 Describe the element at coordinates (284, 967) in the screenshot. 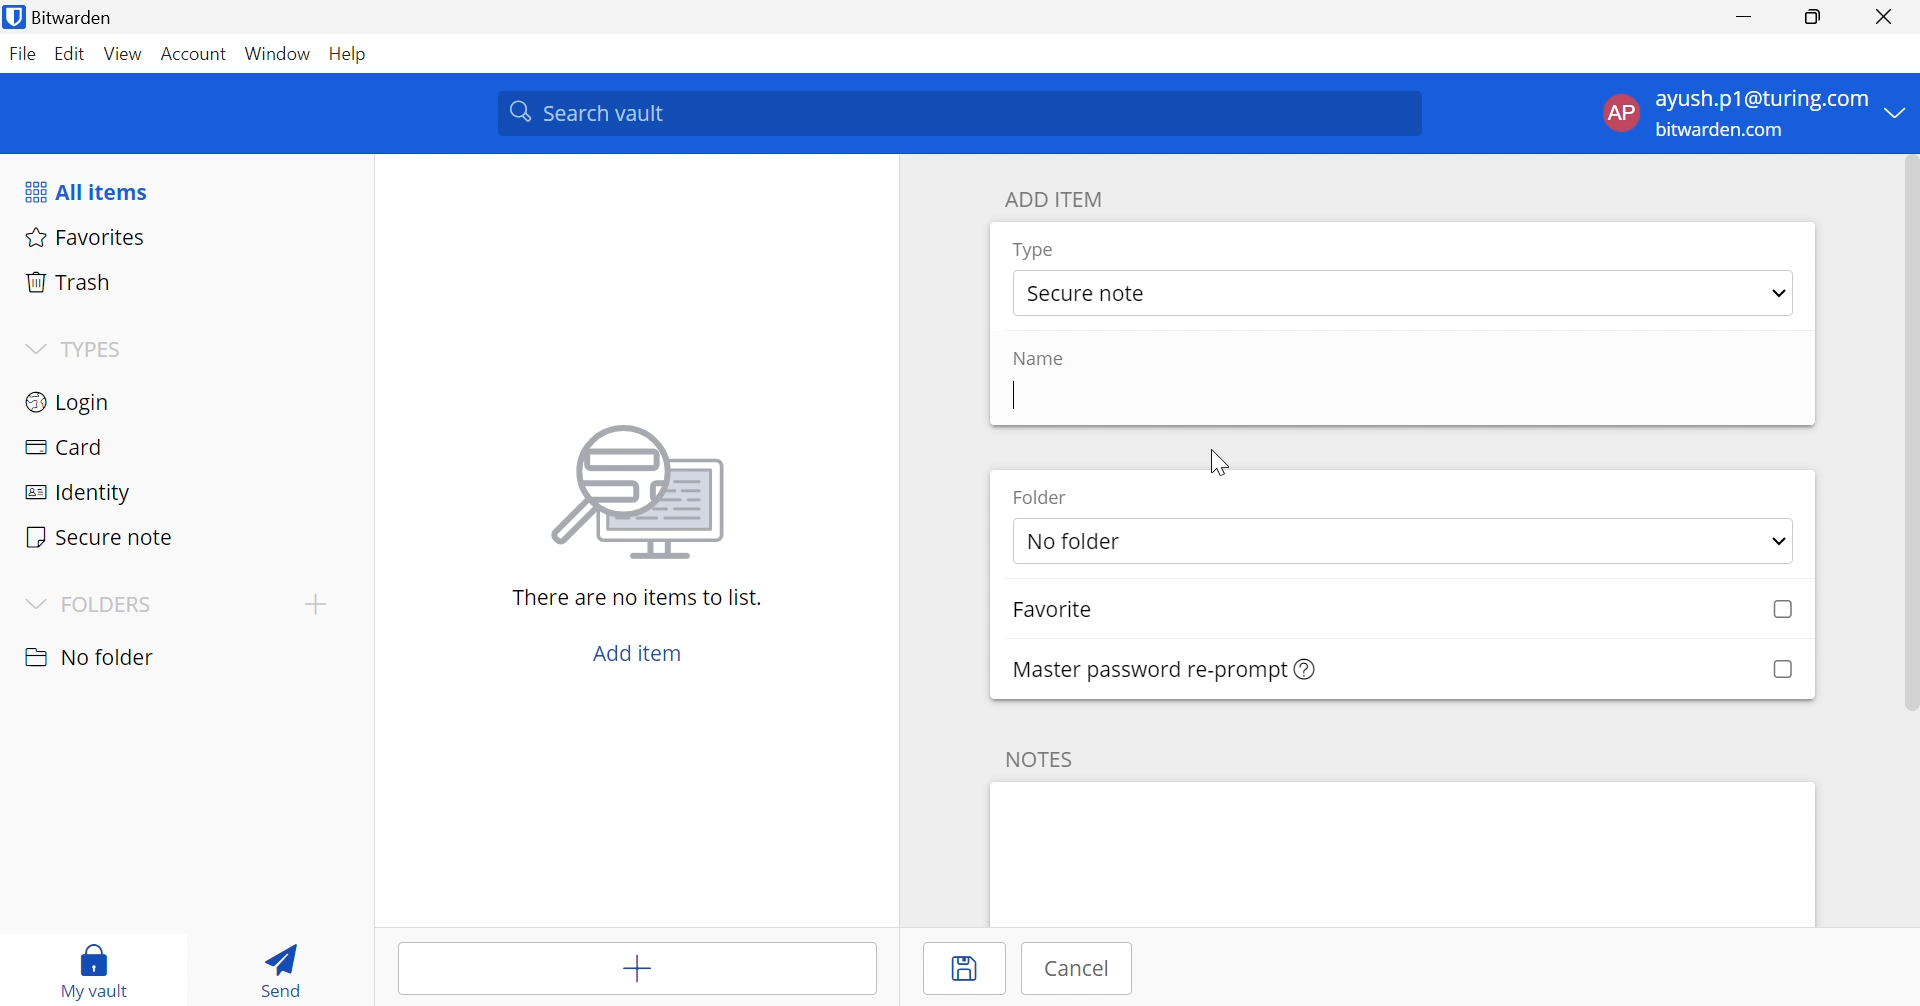

I see `Send` at that location.